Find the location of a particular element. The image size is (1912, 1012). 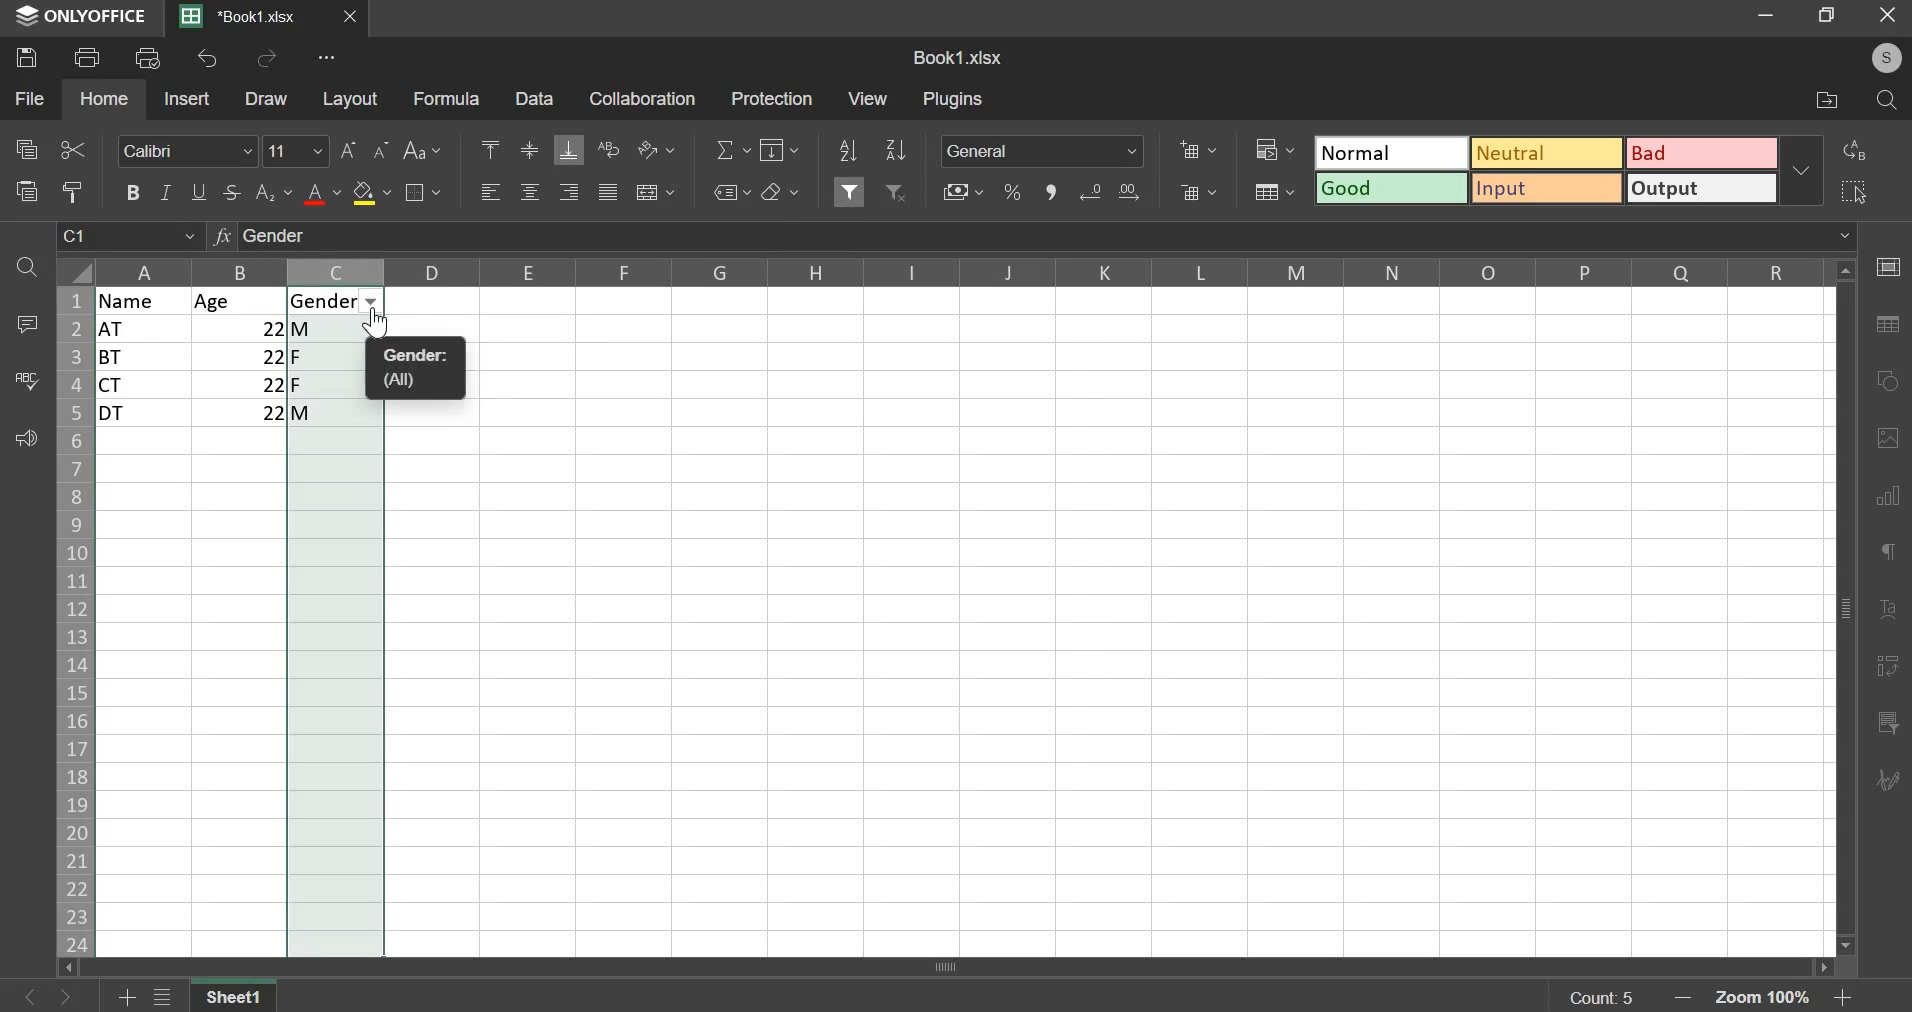

22 is located at coordinates (242, 356).